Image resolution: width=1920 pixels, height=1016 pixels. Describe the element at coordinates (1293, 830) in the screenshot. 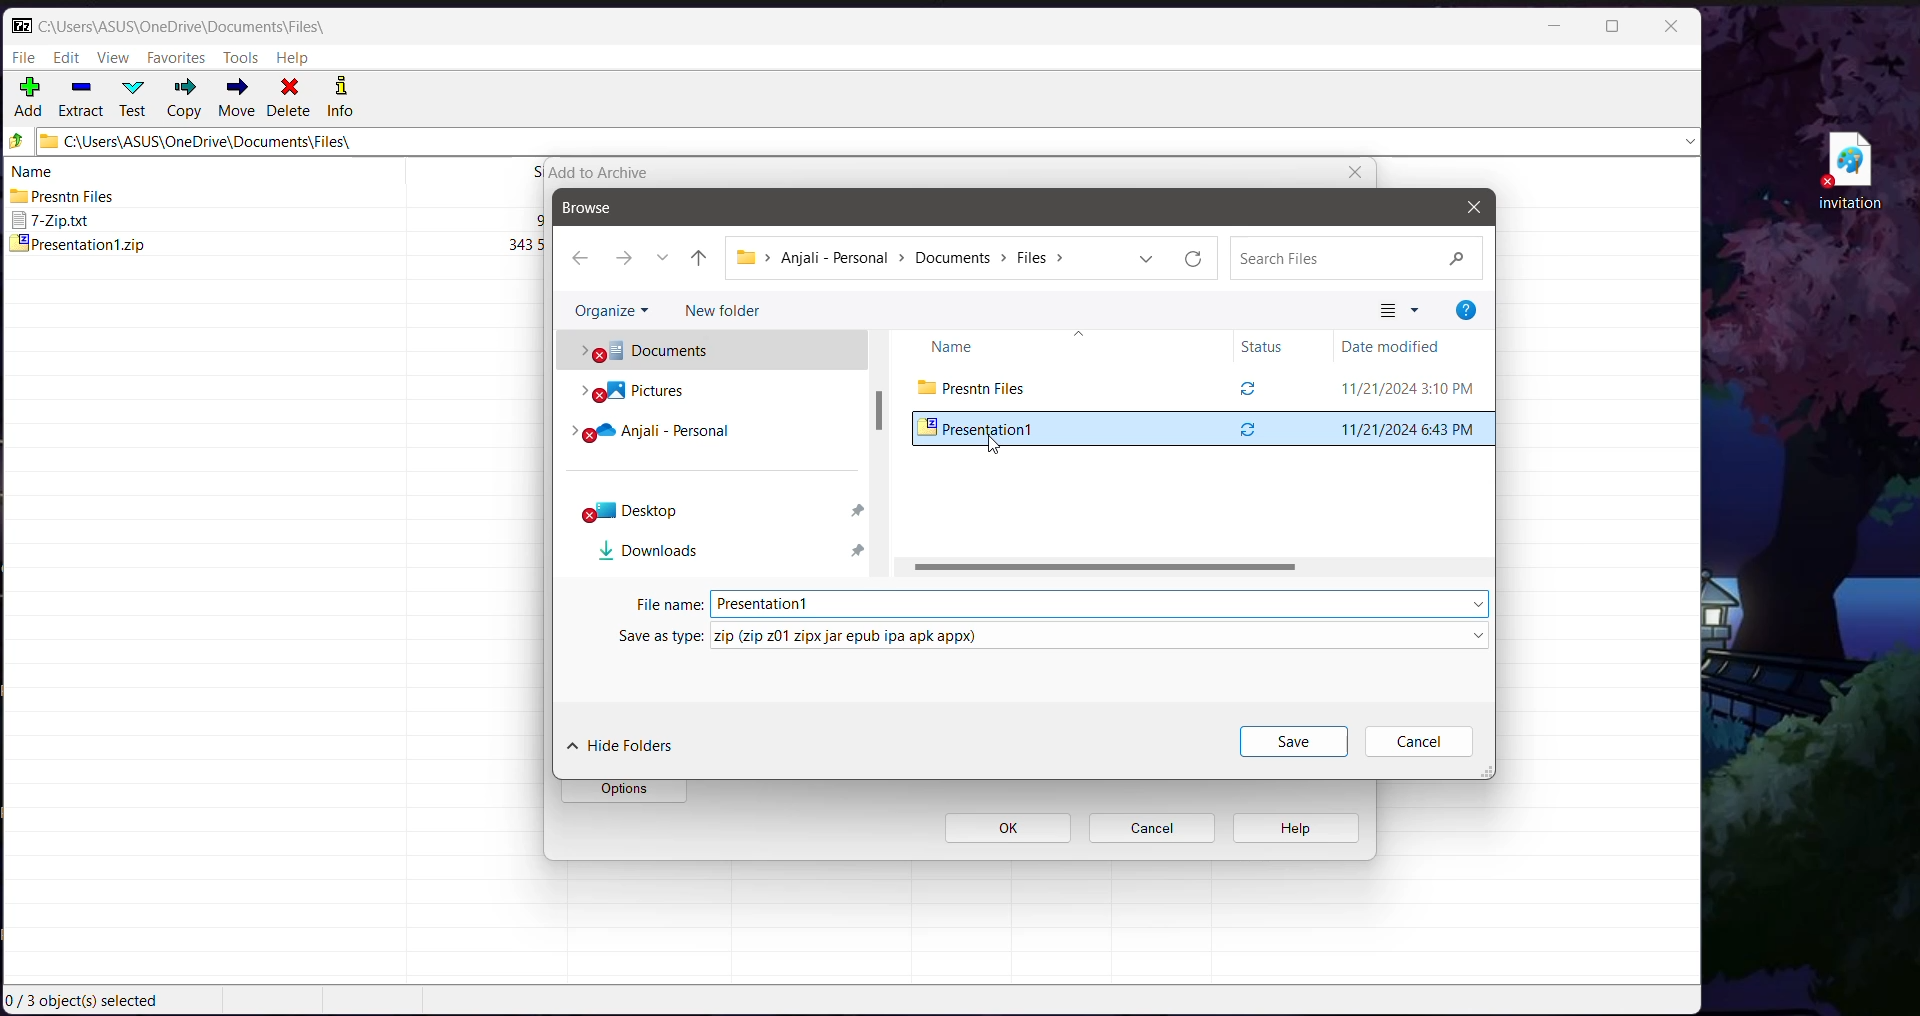

I see `help` at that location.